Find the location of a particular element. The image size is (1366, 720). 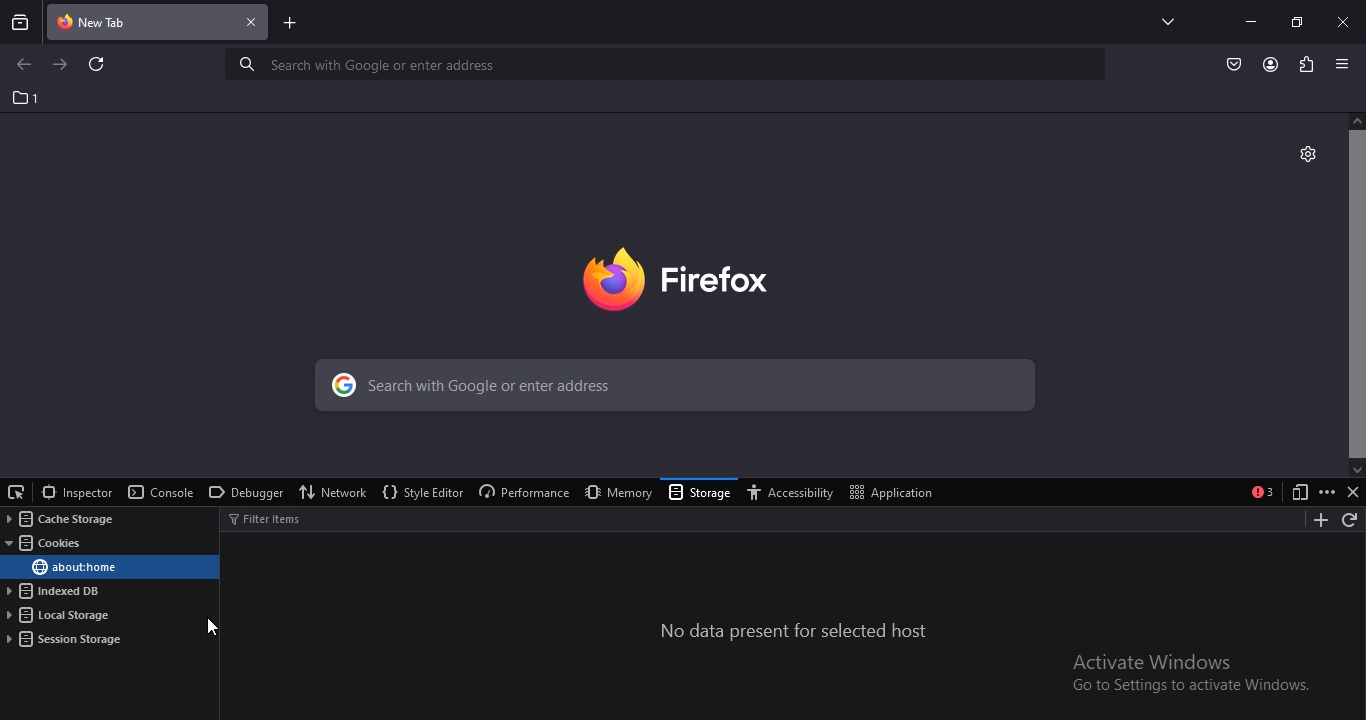

cursor is located at coordinates (213, 627).